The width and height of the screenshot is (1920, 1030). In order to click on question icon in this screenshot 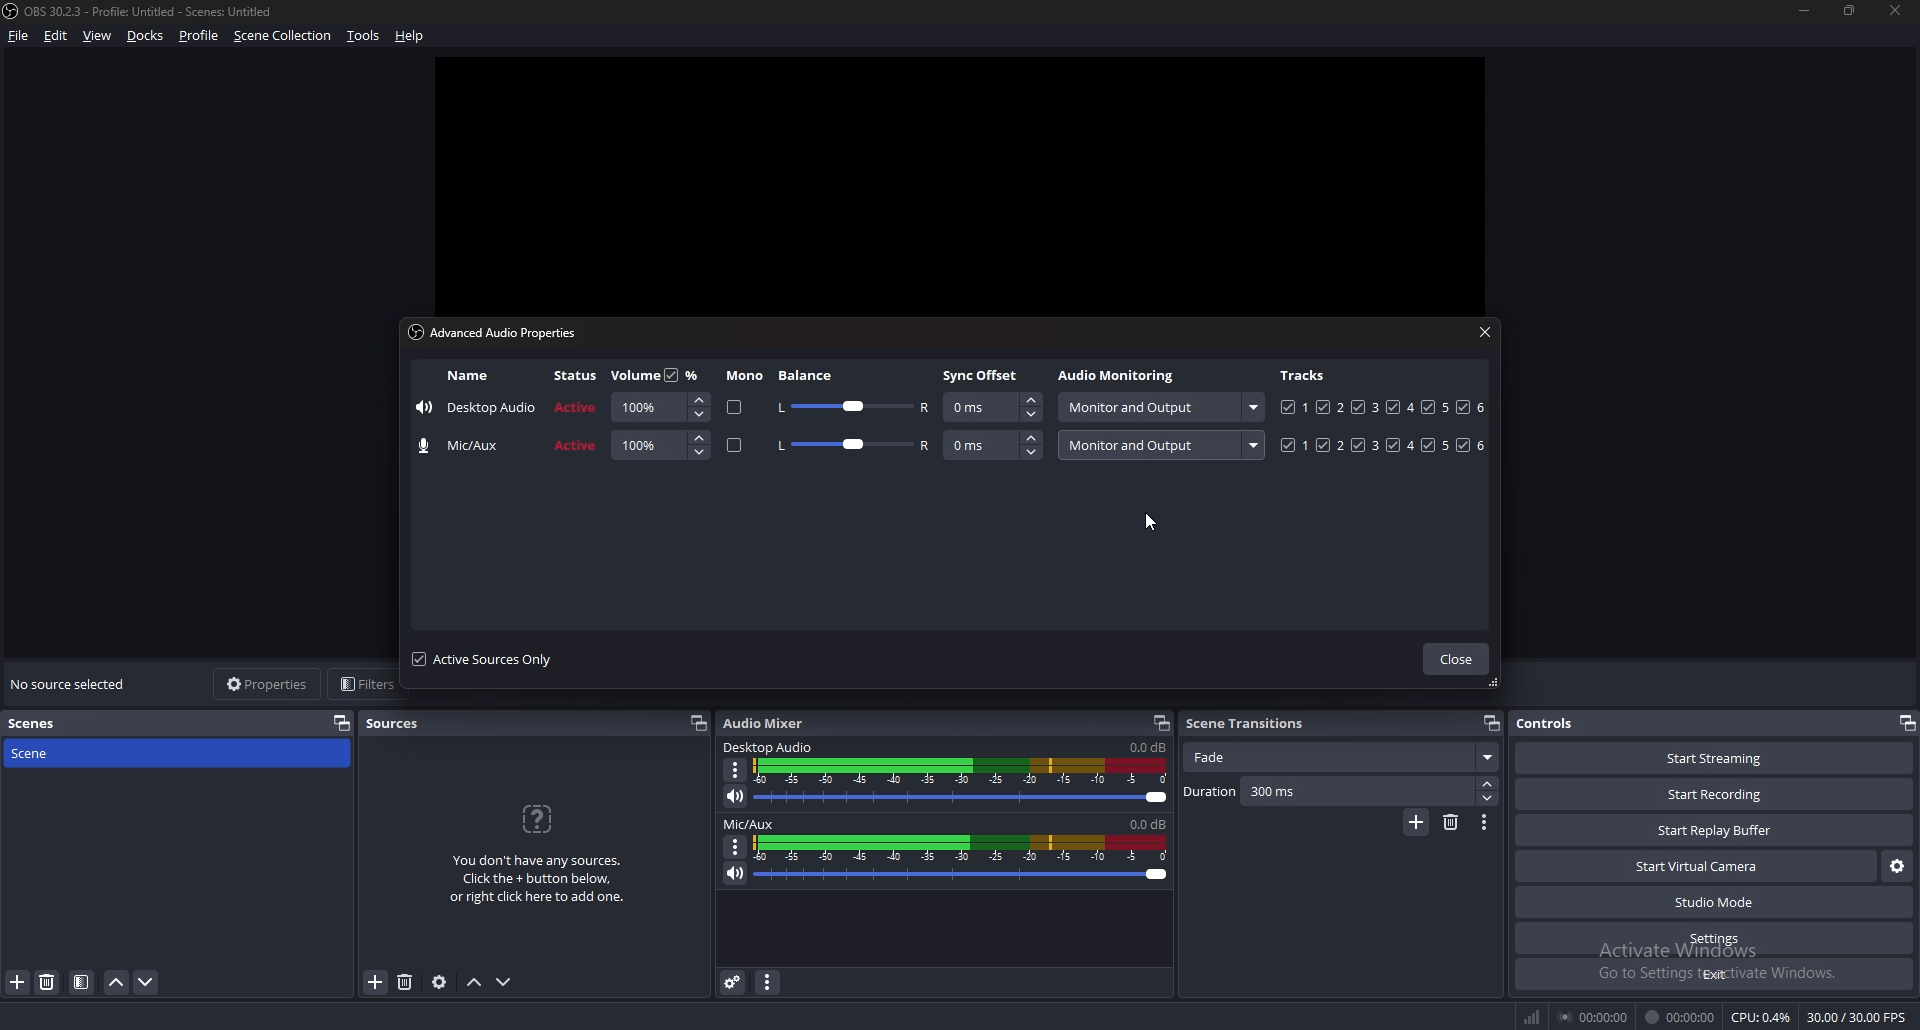, I will do `click(537, 819)`.